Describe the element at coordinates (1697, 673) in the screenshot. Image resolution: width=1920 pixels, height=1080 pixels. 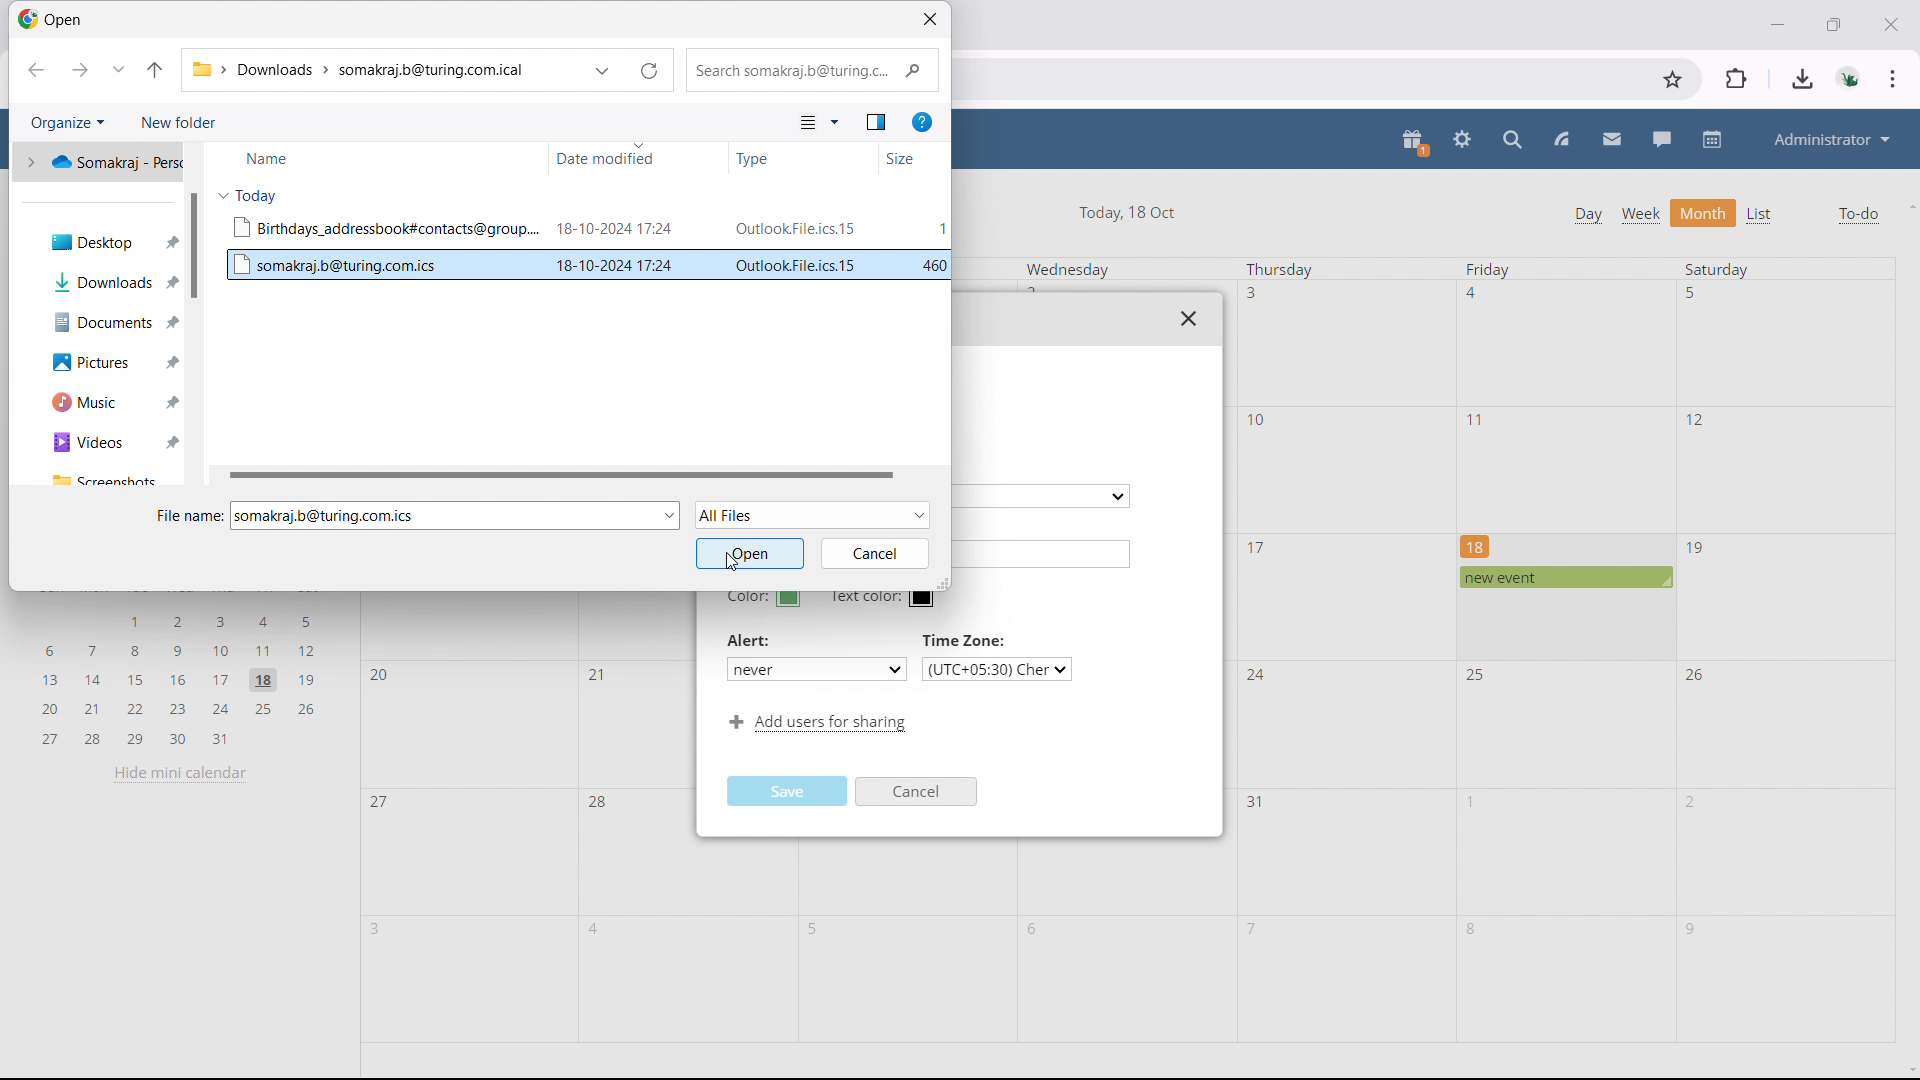
I see `26` at that location.